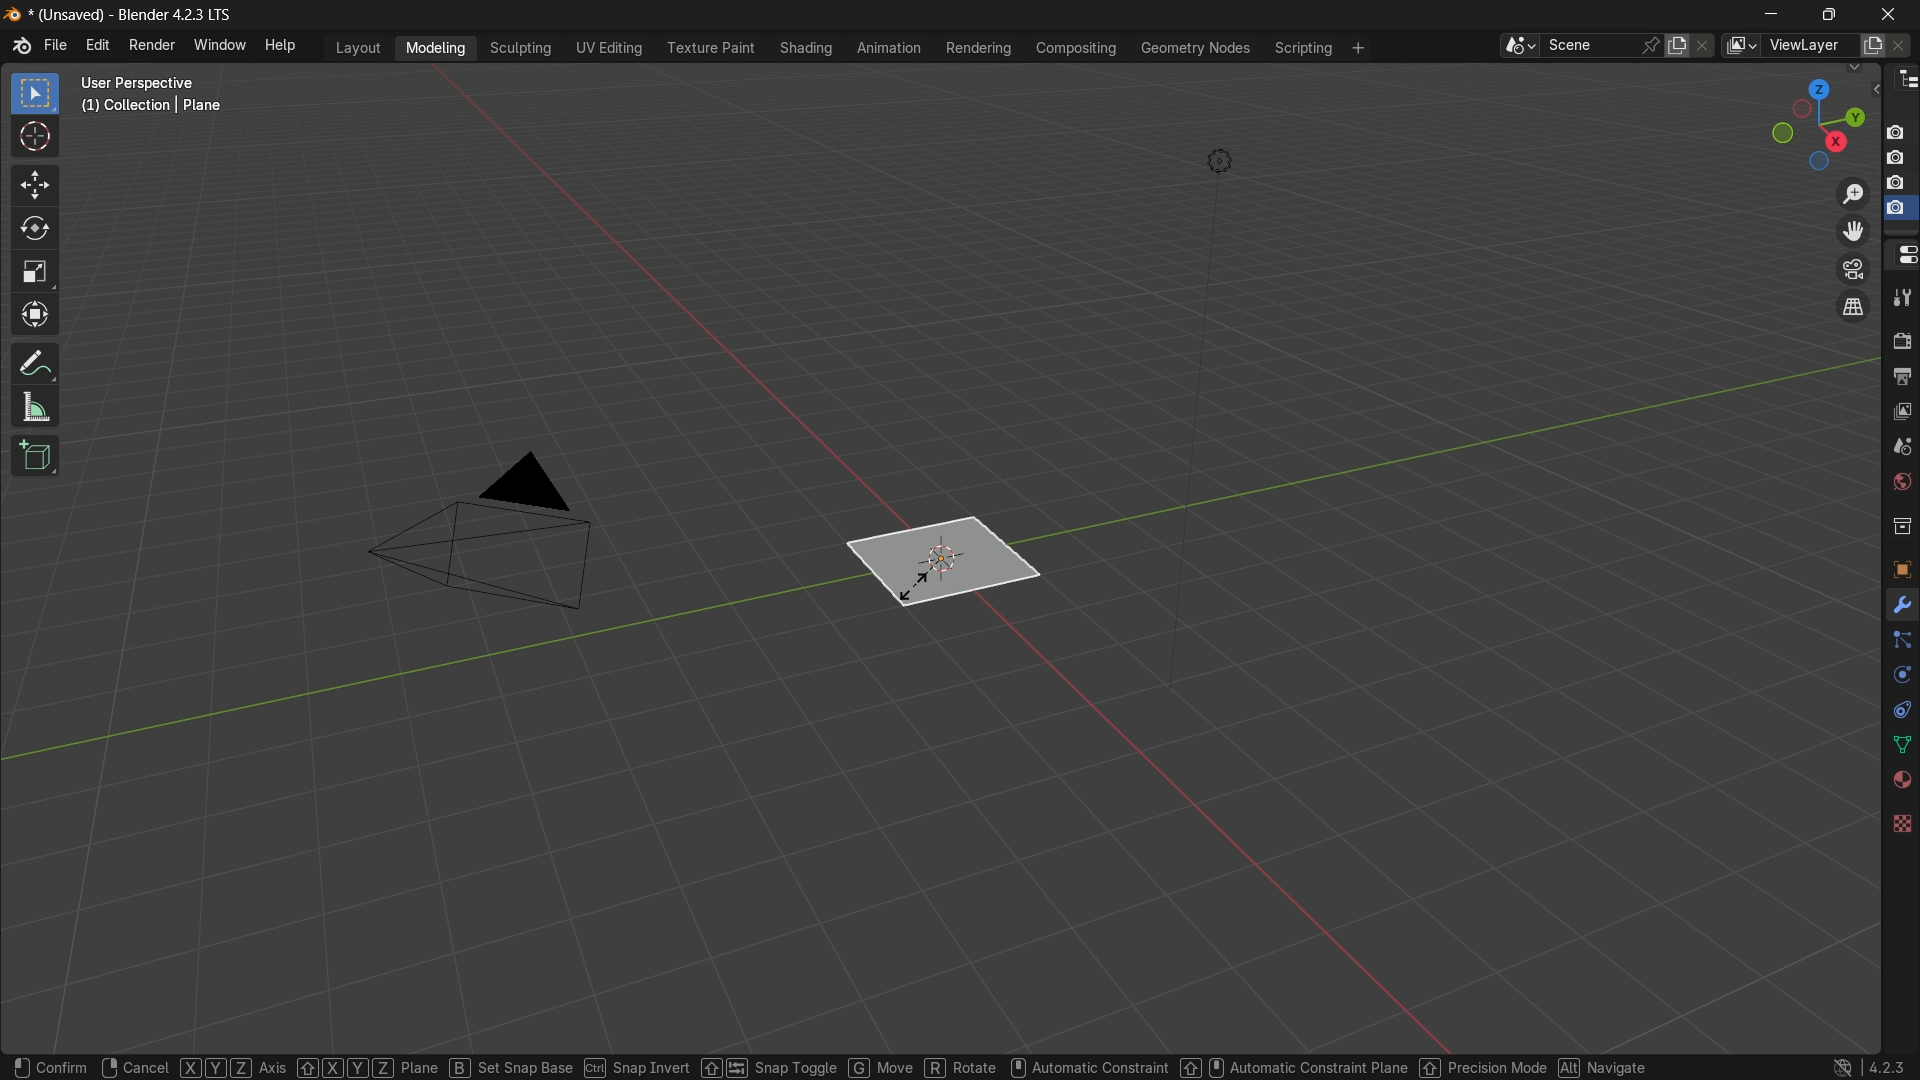  Describe the element at coordinates (1650, 47) in the screenshot. I see `pin scene to workplace` at that location.